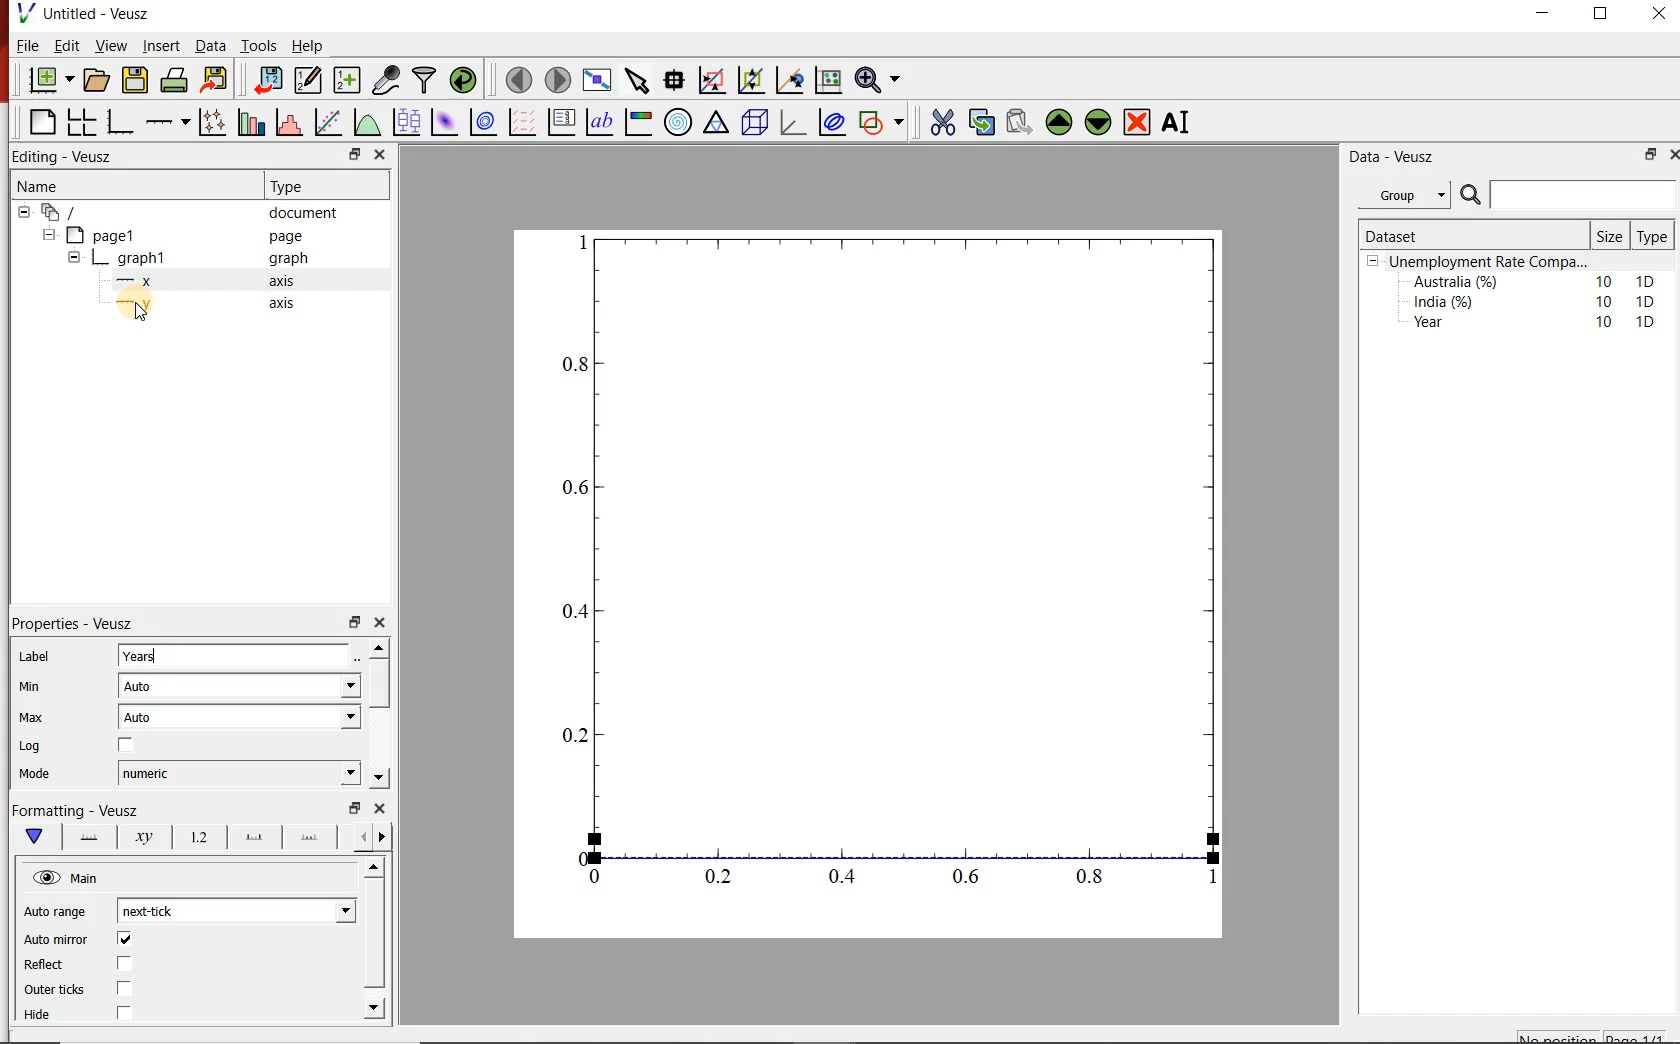  What do you see at coordinates (482, 122) in the screenshot?
I see `plot 2d datasets as contours` at bounding box center [482, 122].